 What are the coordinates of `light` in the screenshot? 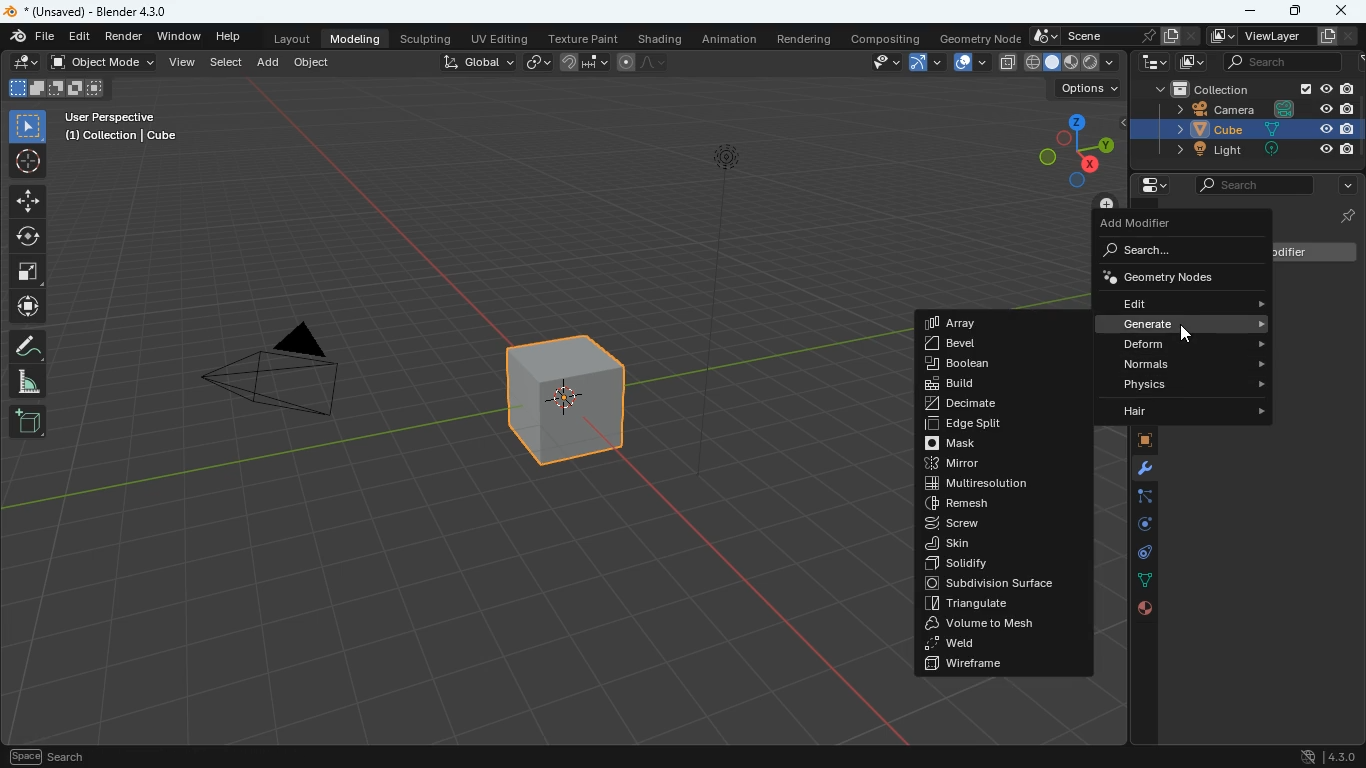 It's located at (722, 312).